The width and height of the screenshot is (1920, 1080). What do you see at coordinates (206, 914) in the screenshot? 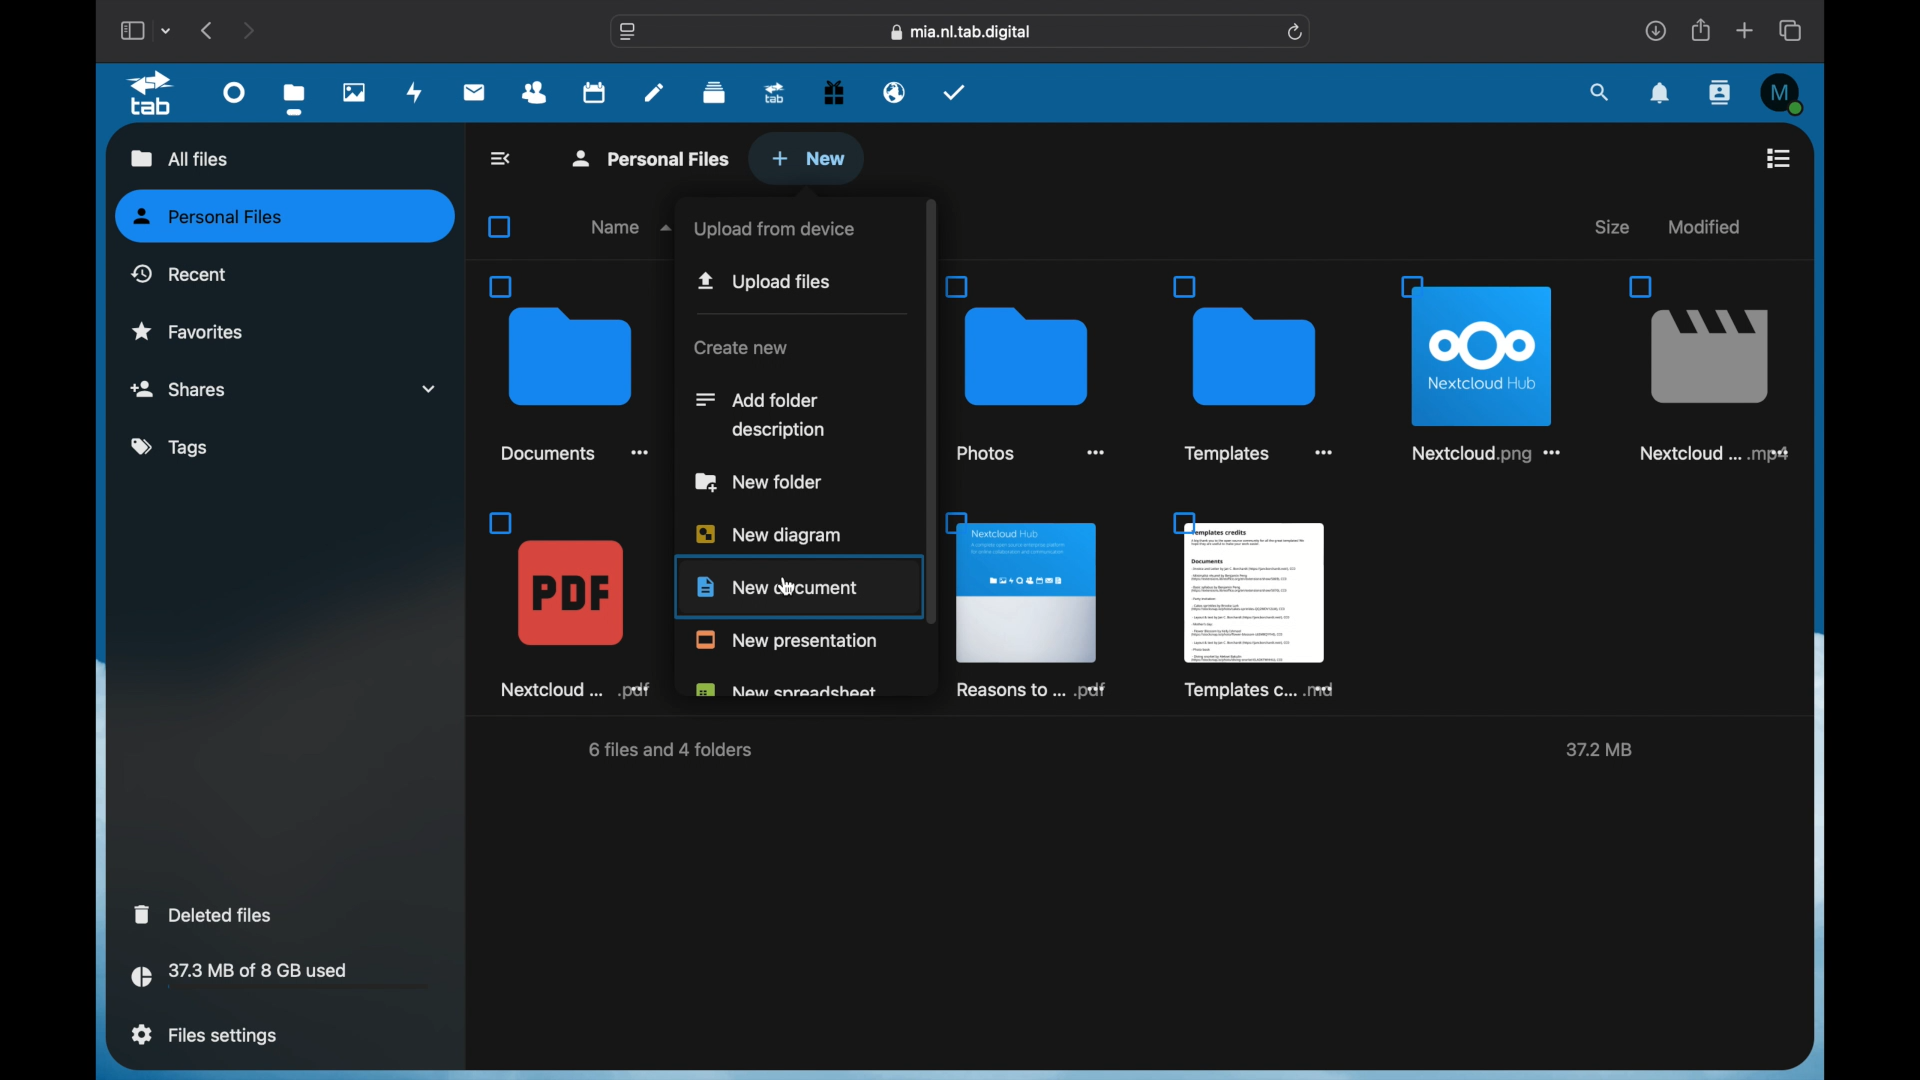
I see `deleted` at bounding box center [206, 914].